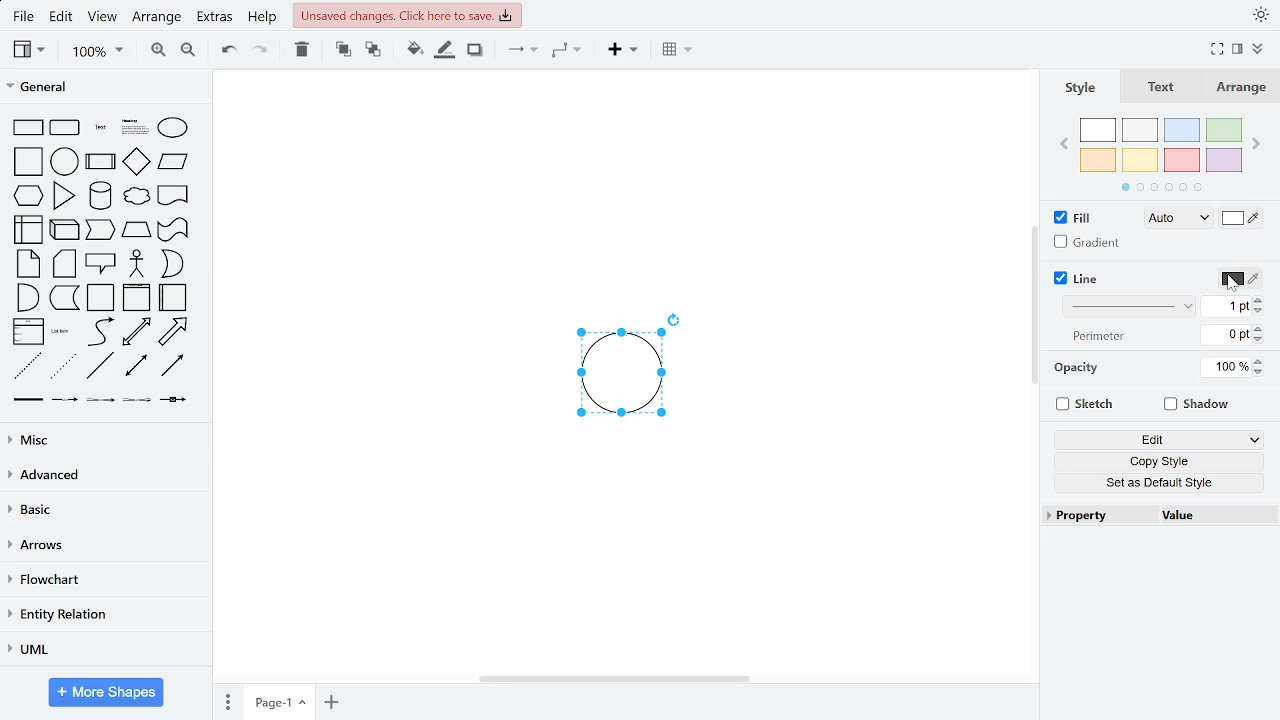  Describe the element at coordinates (332, 700) in the screenshot. I see `insert page` at that location.